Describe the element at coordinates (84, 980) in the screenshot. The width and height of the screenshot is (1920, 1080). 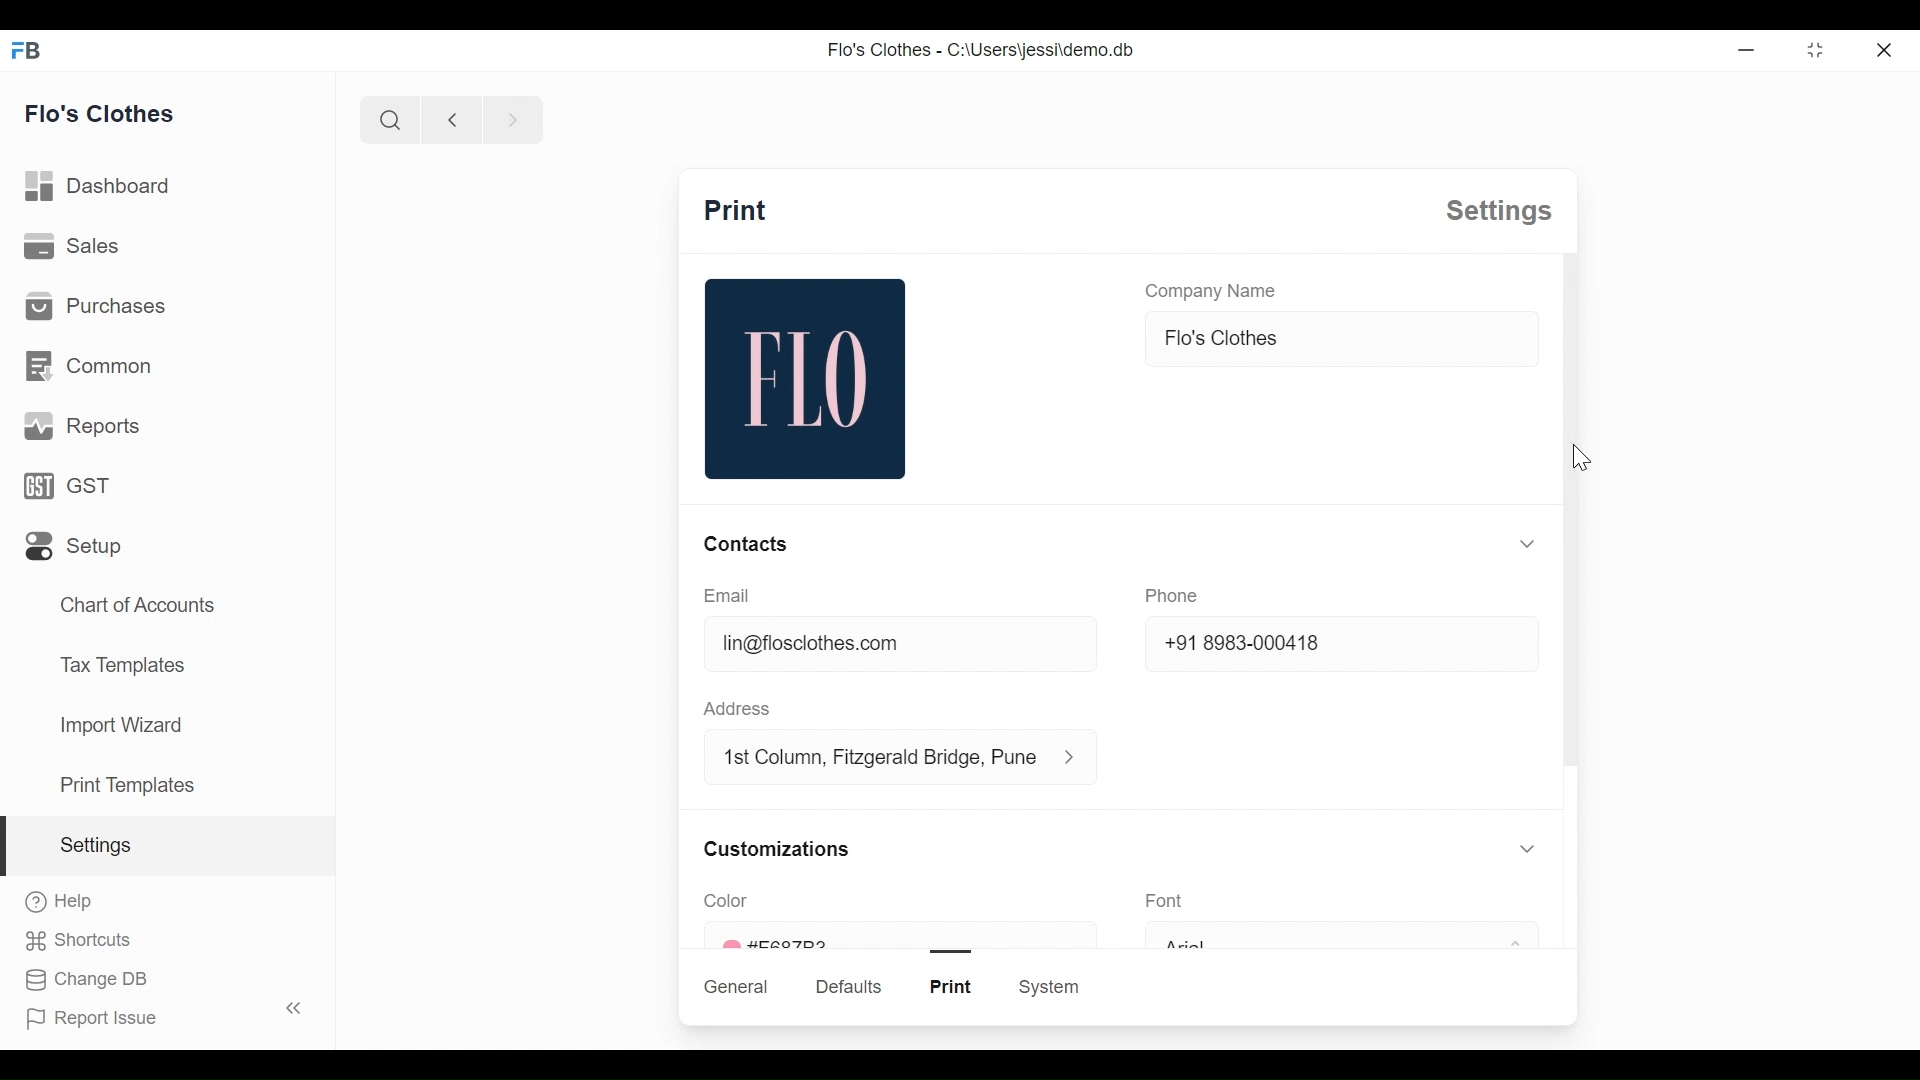
I see `change DB` at that location.